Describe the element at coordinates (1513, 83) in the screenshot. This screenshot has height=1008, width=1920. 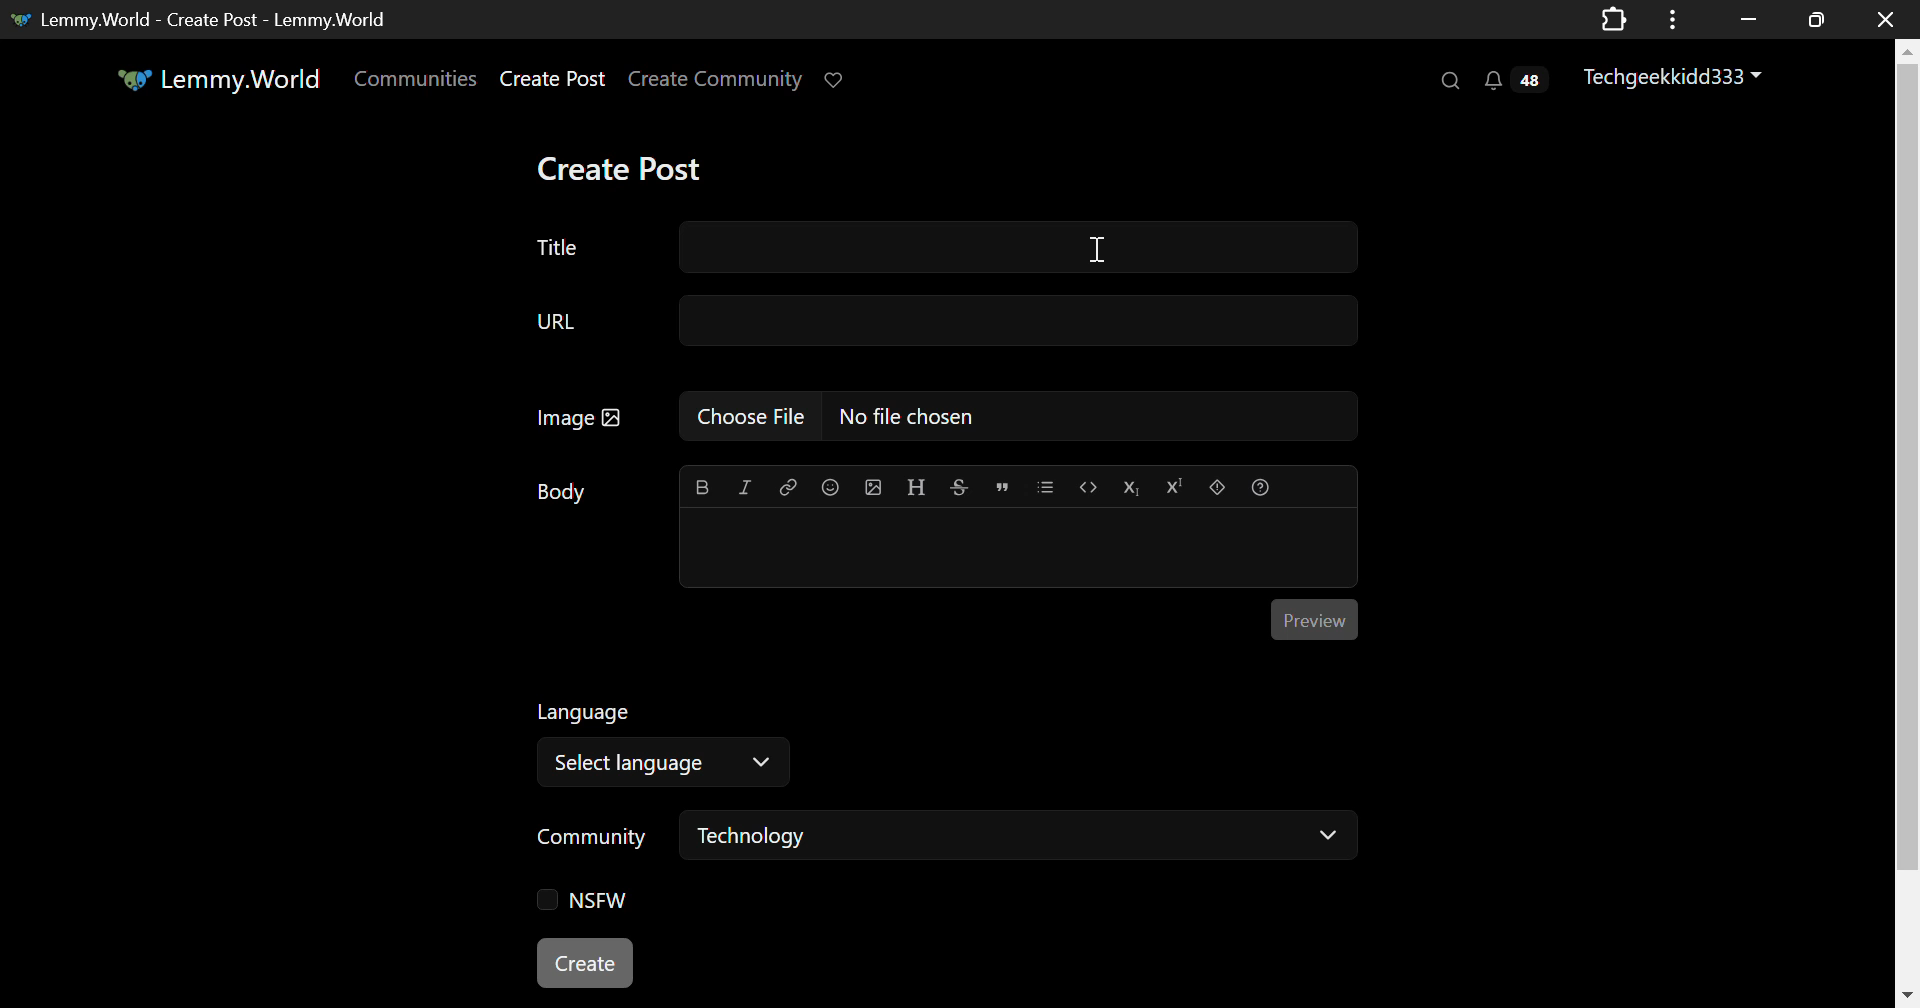
I see `Notifications ` at that location.